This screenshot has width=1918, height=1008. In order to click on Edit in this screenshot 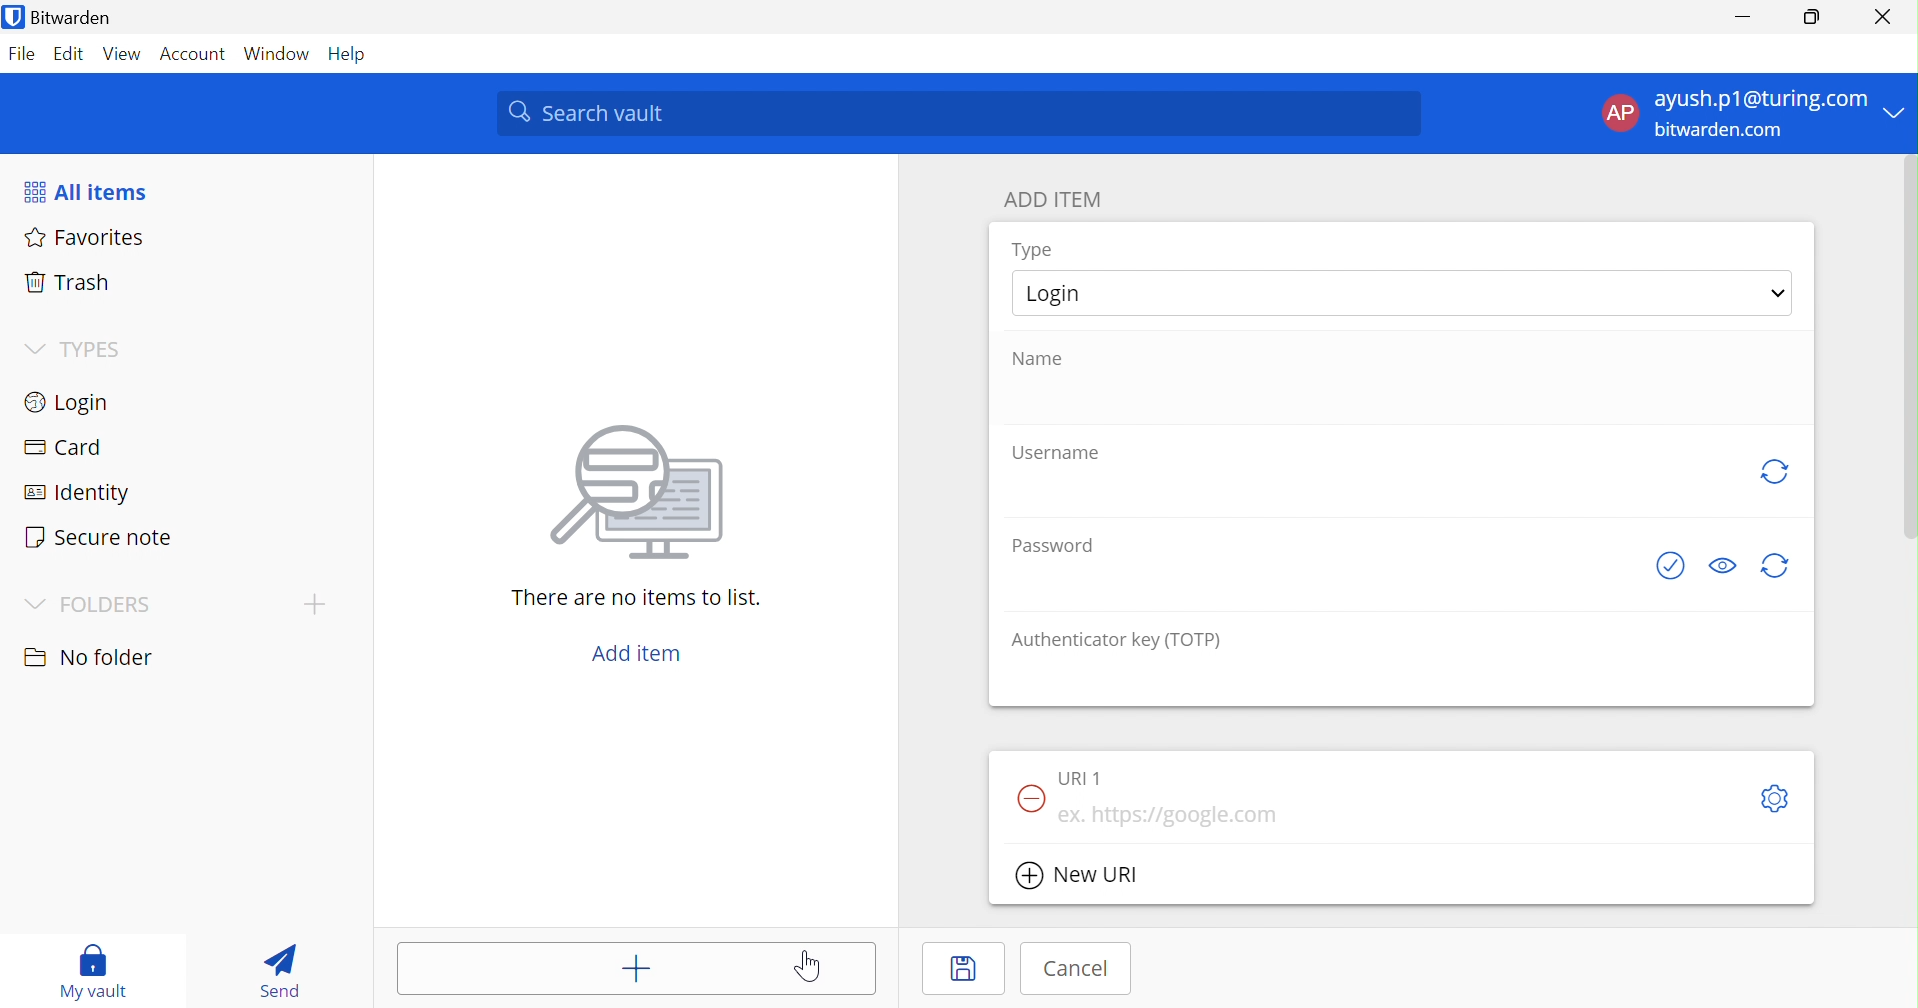, I will do `click(65, 53)`.